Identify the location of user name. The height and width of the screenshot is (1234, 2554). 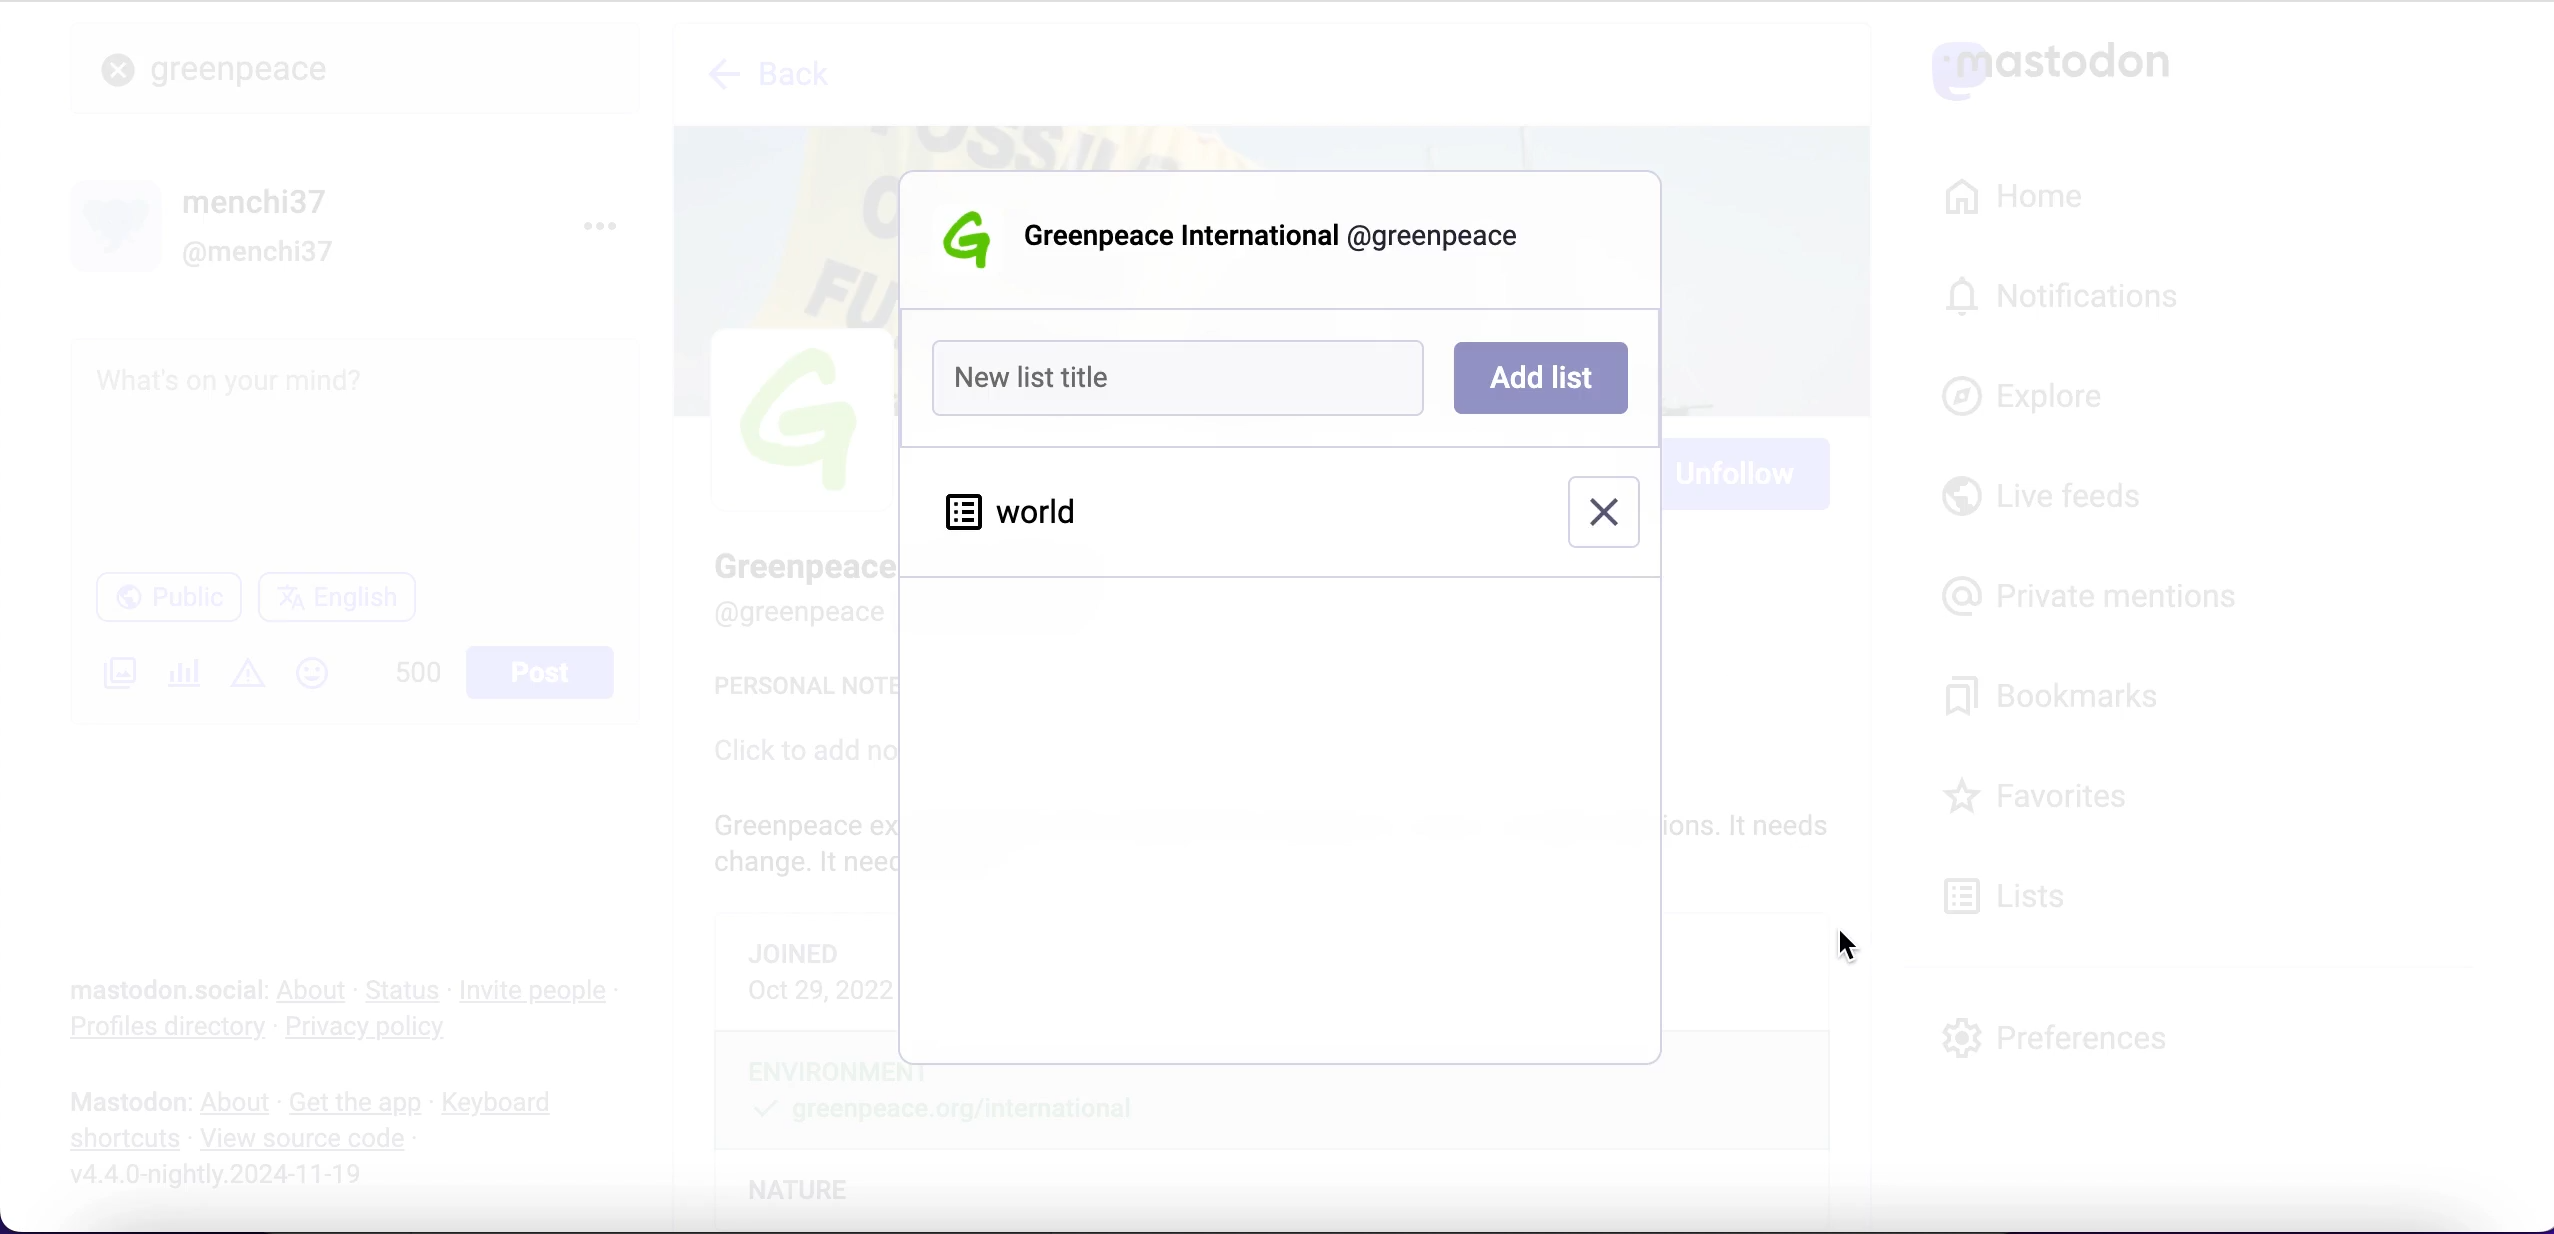
(208, 225).